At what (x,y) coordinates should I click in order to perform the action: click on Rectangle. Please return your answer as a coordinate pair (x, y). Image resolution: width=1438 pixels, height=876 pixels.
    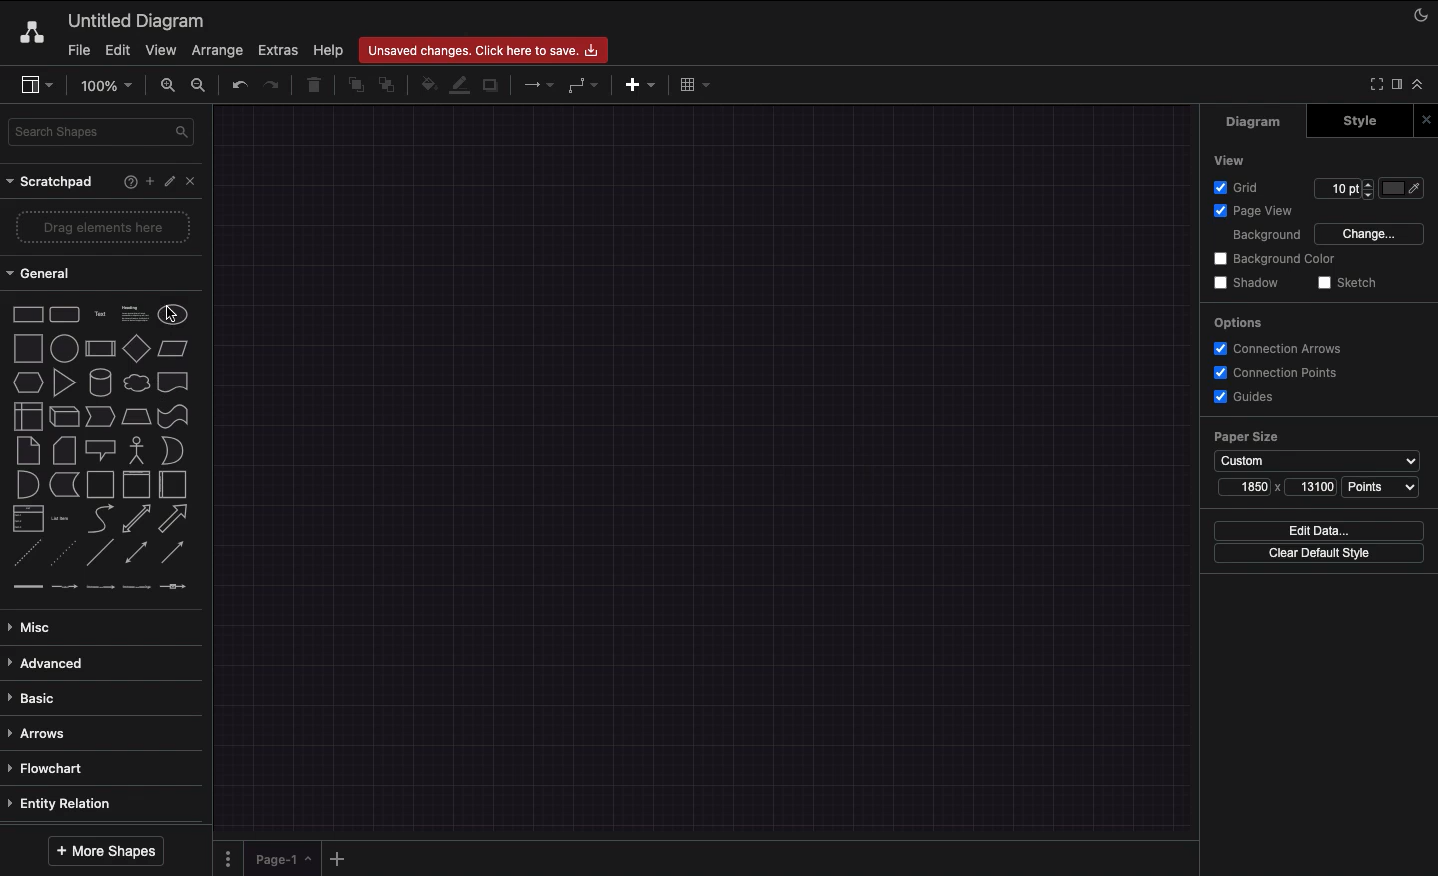
    Looking at the image, I should click on (26, 313).